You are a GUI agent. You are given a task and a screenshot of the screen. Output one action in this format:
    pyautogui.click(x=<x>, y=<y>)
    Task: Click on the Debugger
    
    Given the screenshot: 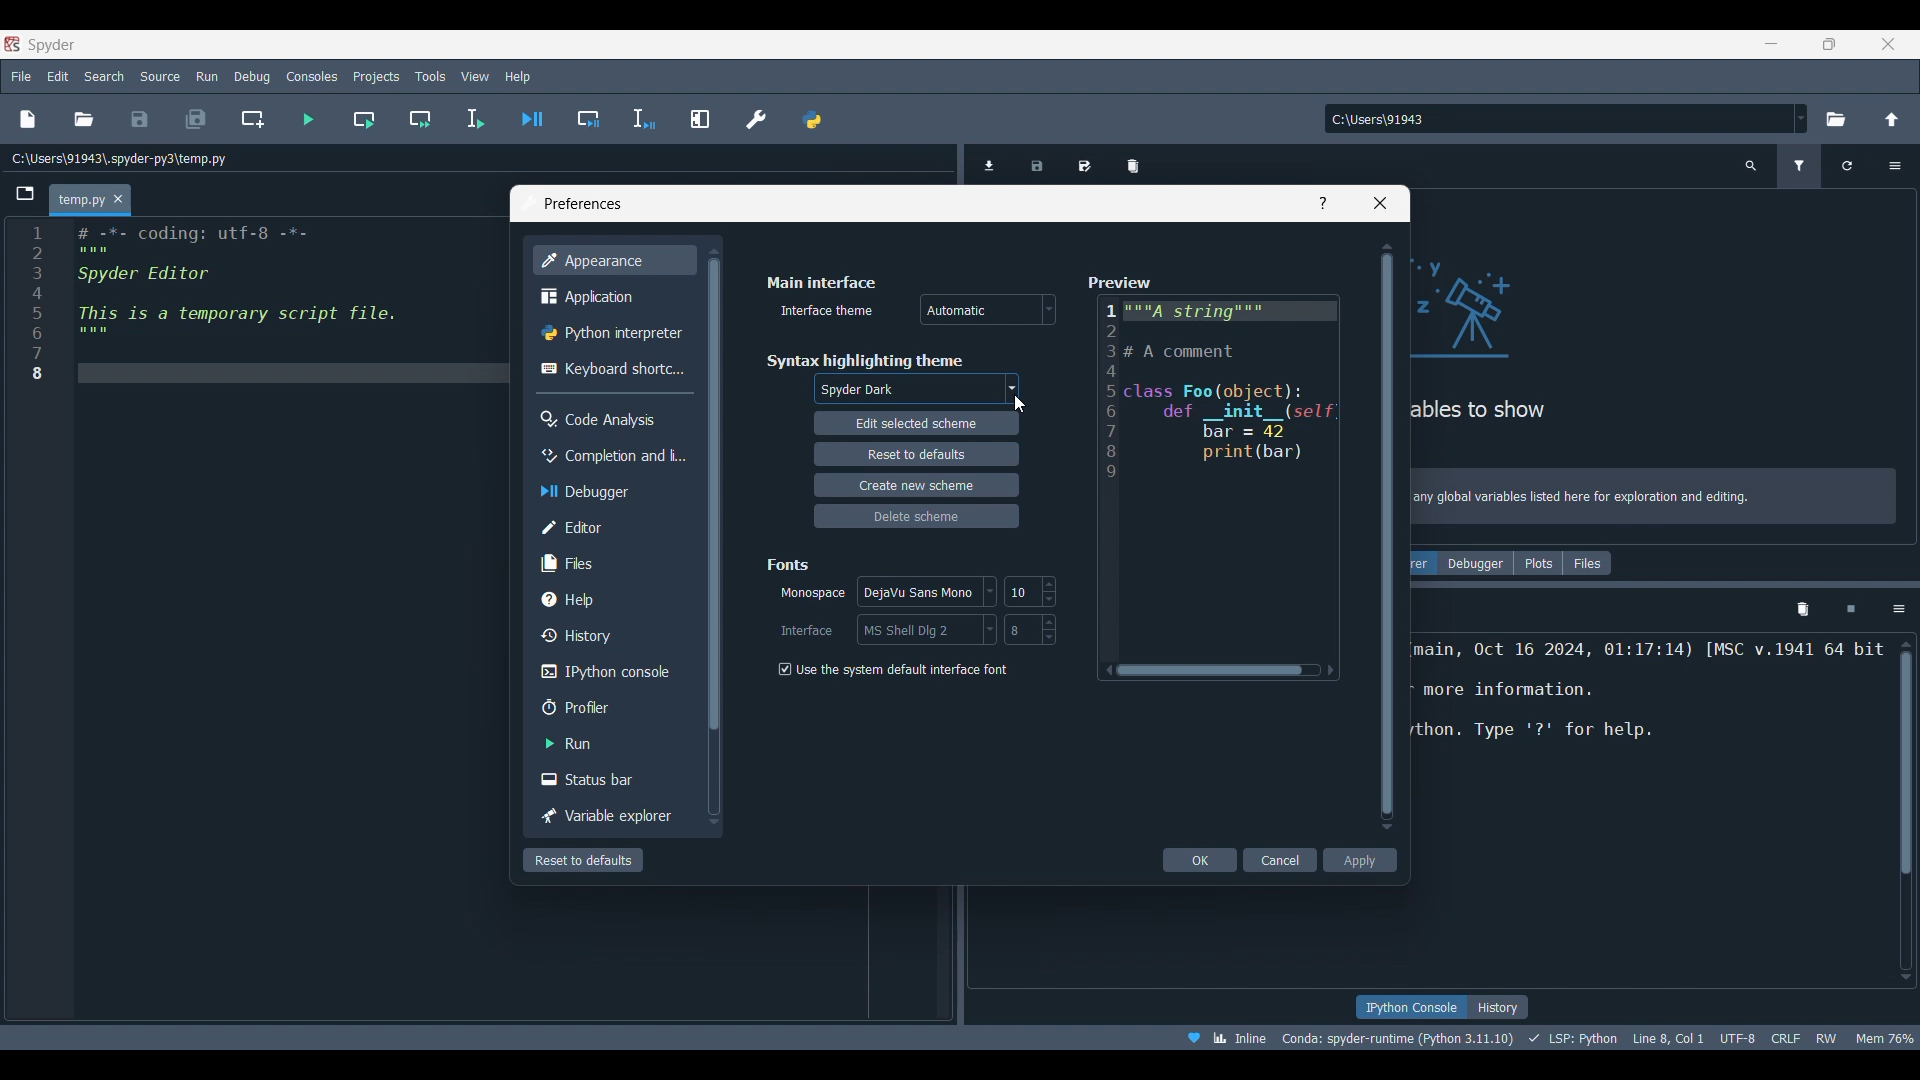 What is the action you would take?
    pyautogui.click(x=1477, y=563)
    